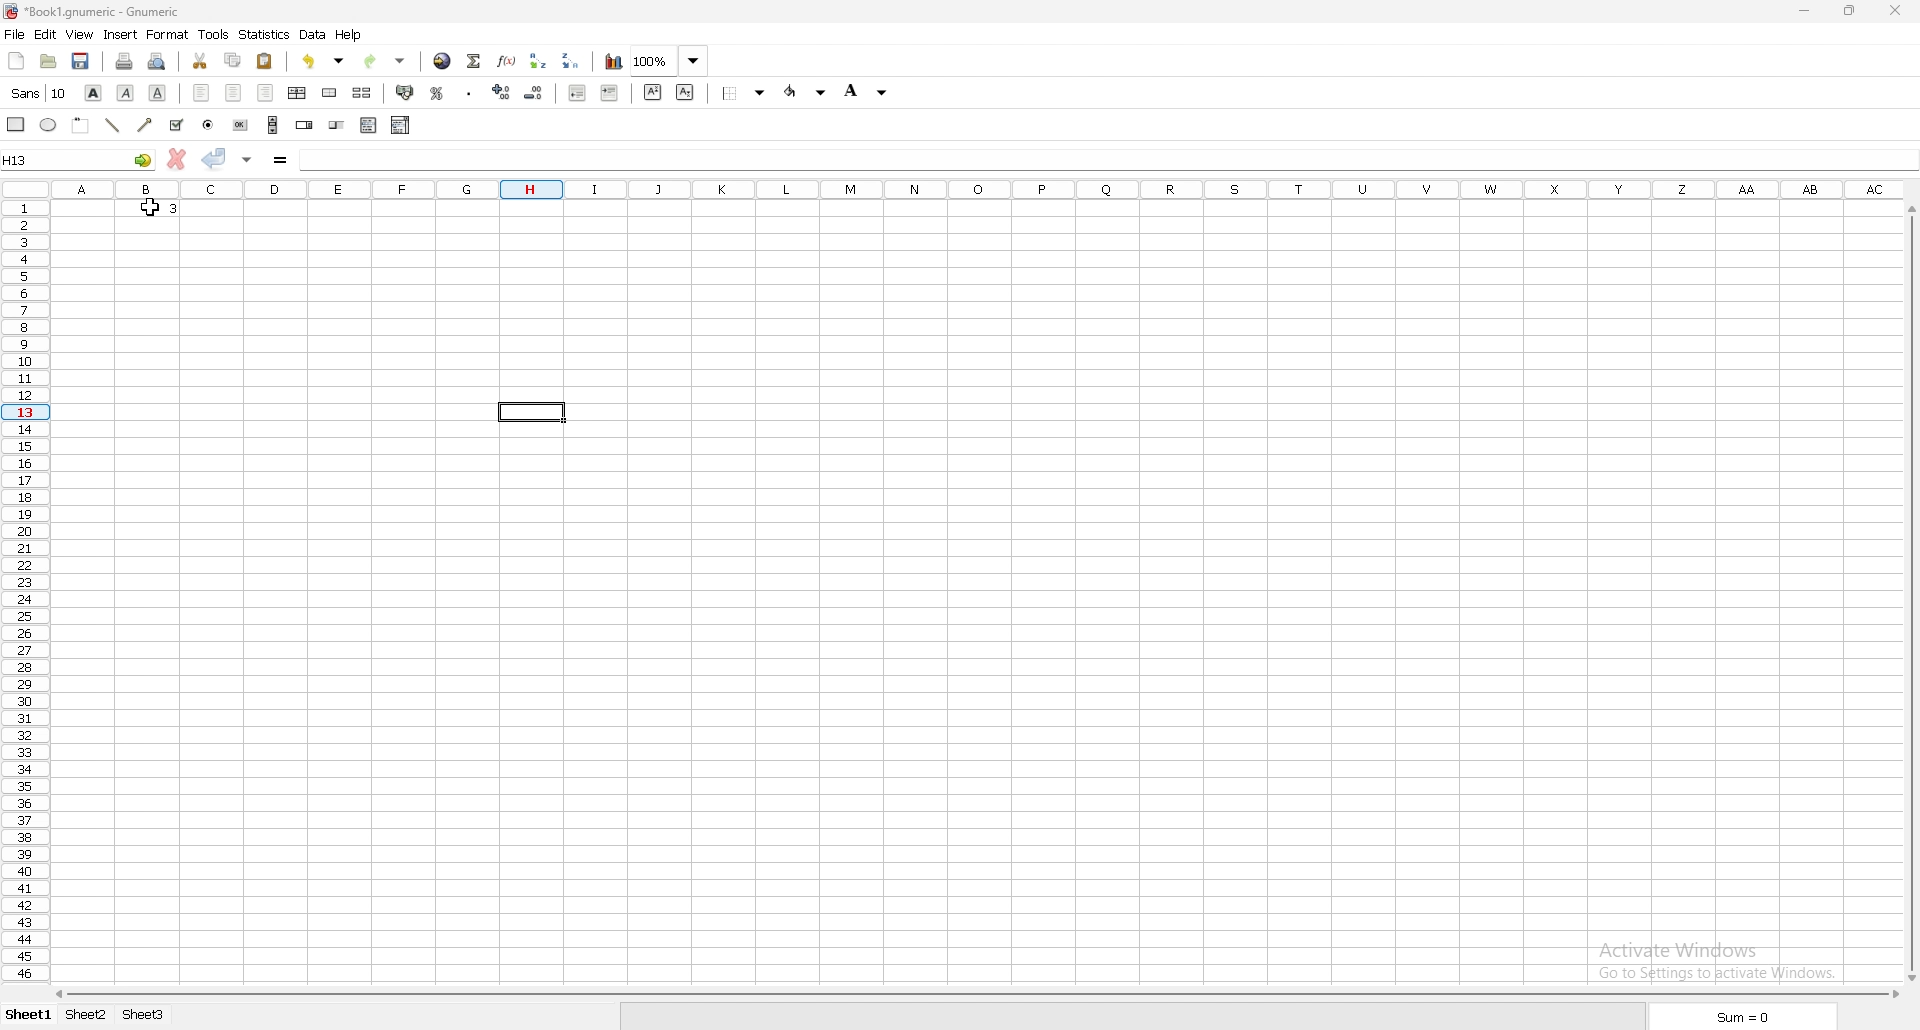 The height and width of the screenshot is (1030, 1920). I want to click on ellipse, so click(47, 126).